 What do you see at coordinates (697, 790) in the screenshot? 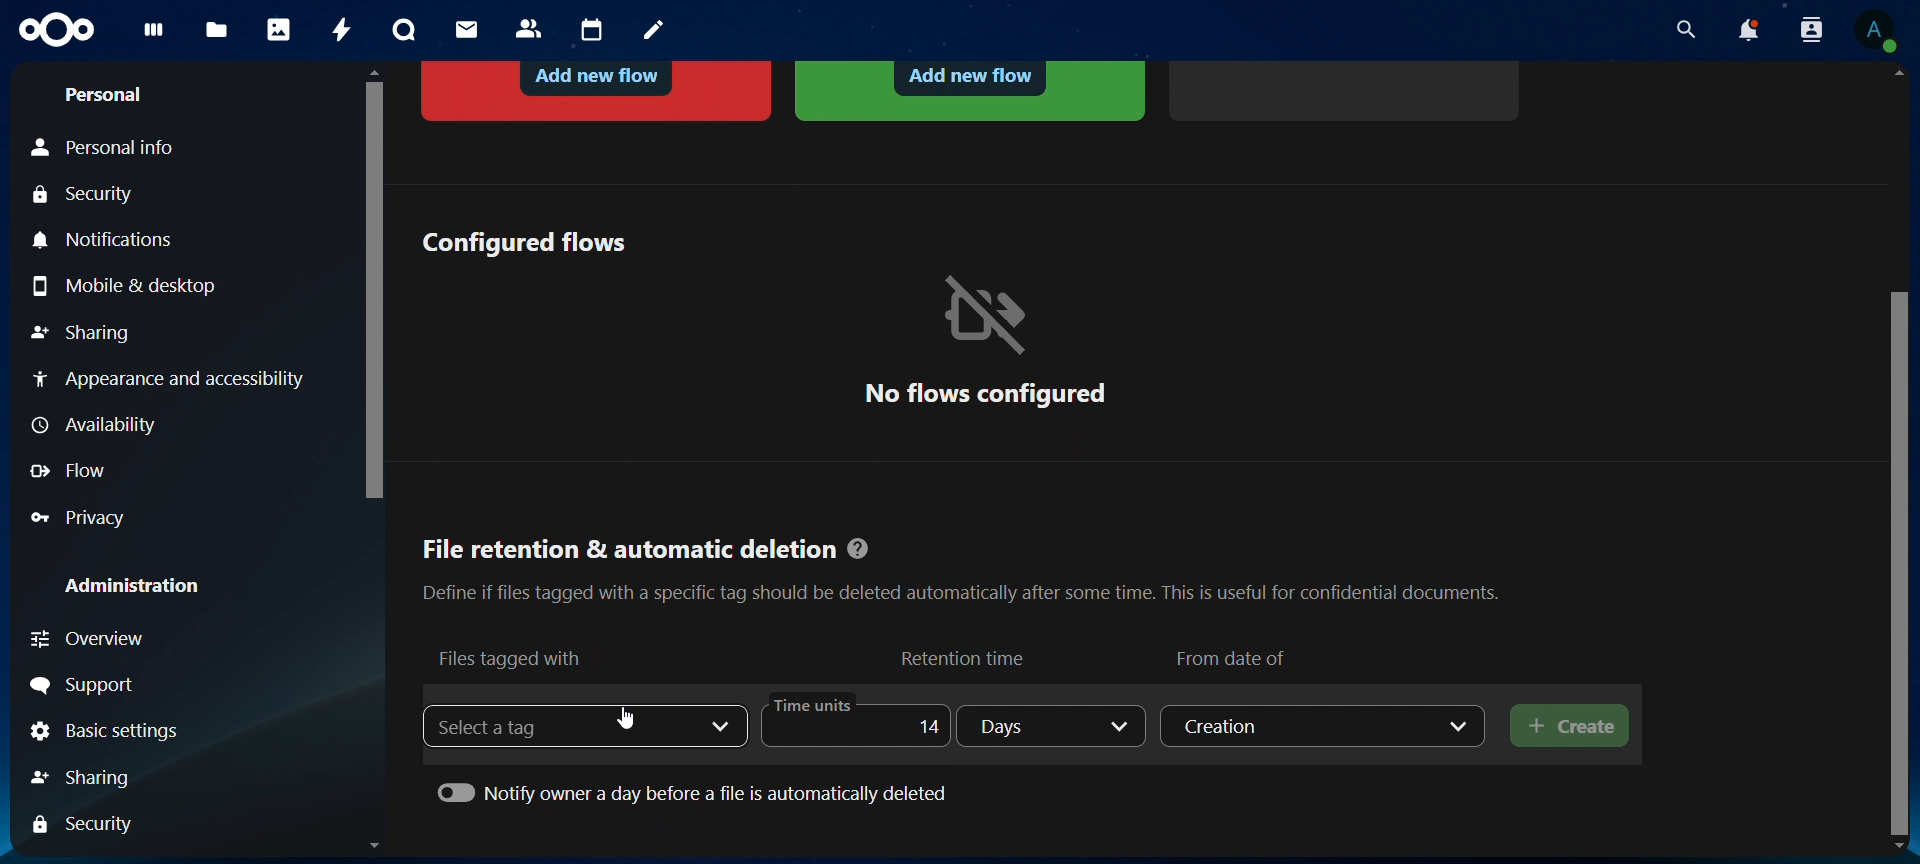
I see `notify owner a day before a file is automatically deleted` at bounding box center [697, 790].